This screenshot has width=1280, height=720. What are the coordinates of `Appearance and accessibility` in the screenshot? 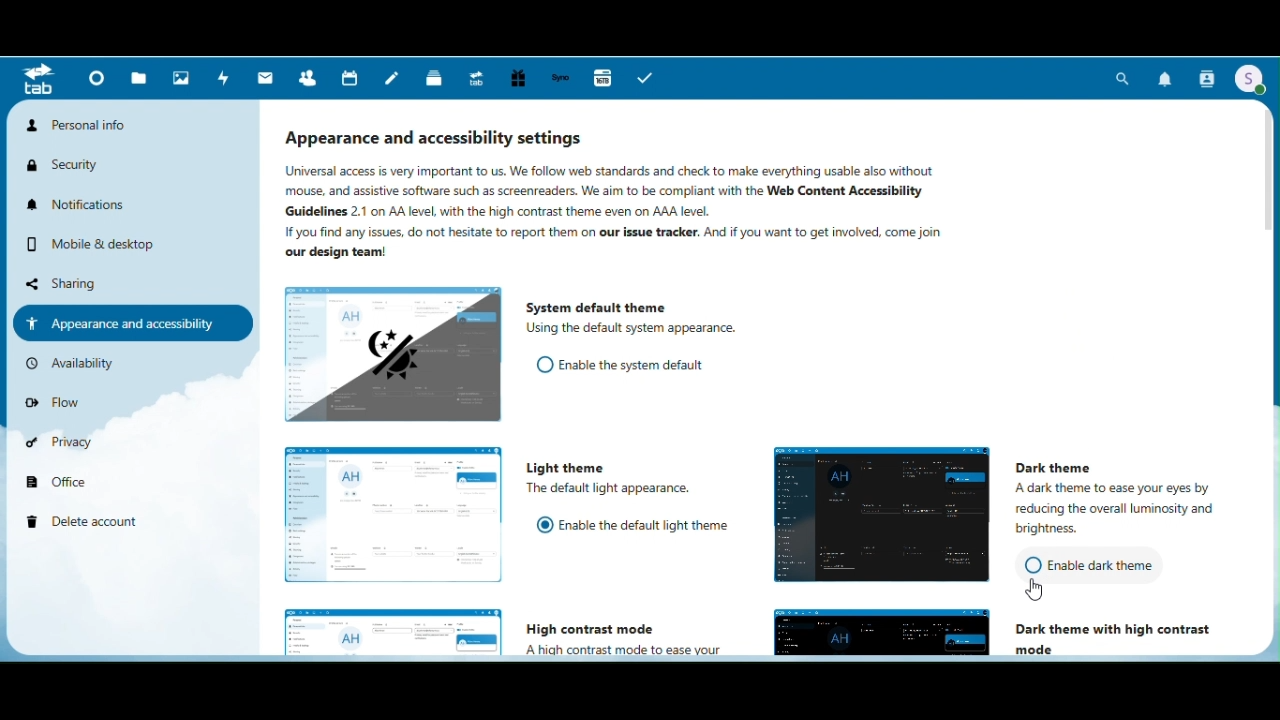 It's located at (134, 324).